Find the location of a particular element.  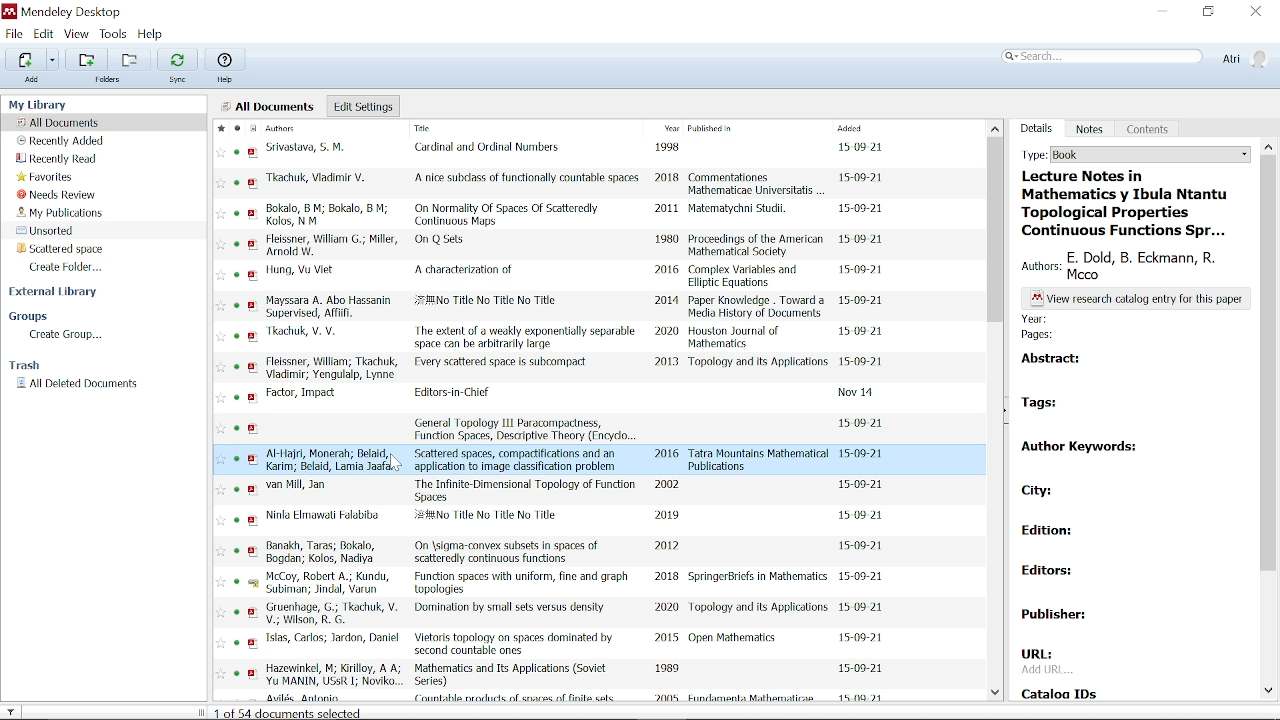

title is located at coordinates (509, 213).